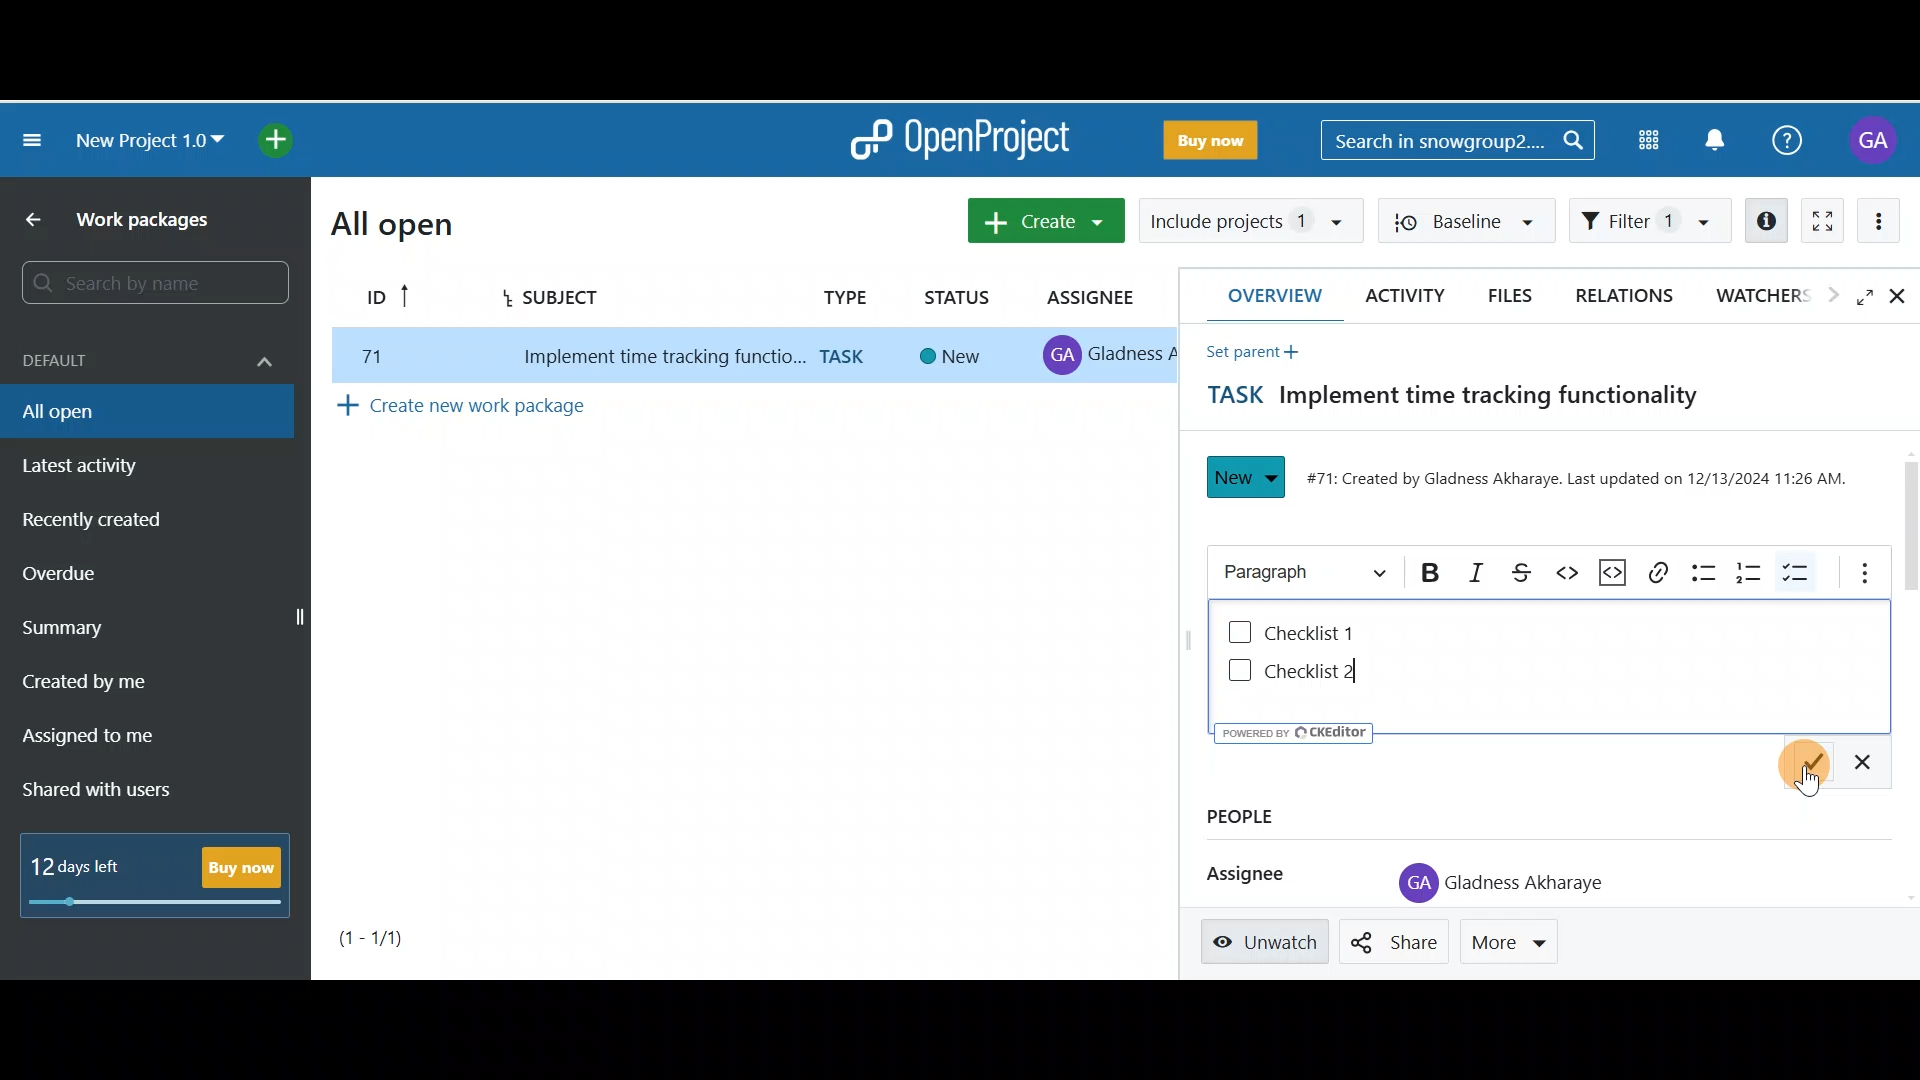  I want to click on 12 days left, so click(81, 867).